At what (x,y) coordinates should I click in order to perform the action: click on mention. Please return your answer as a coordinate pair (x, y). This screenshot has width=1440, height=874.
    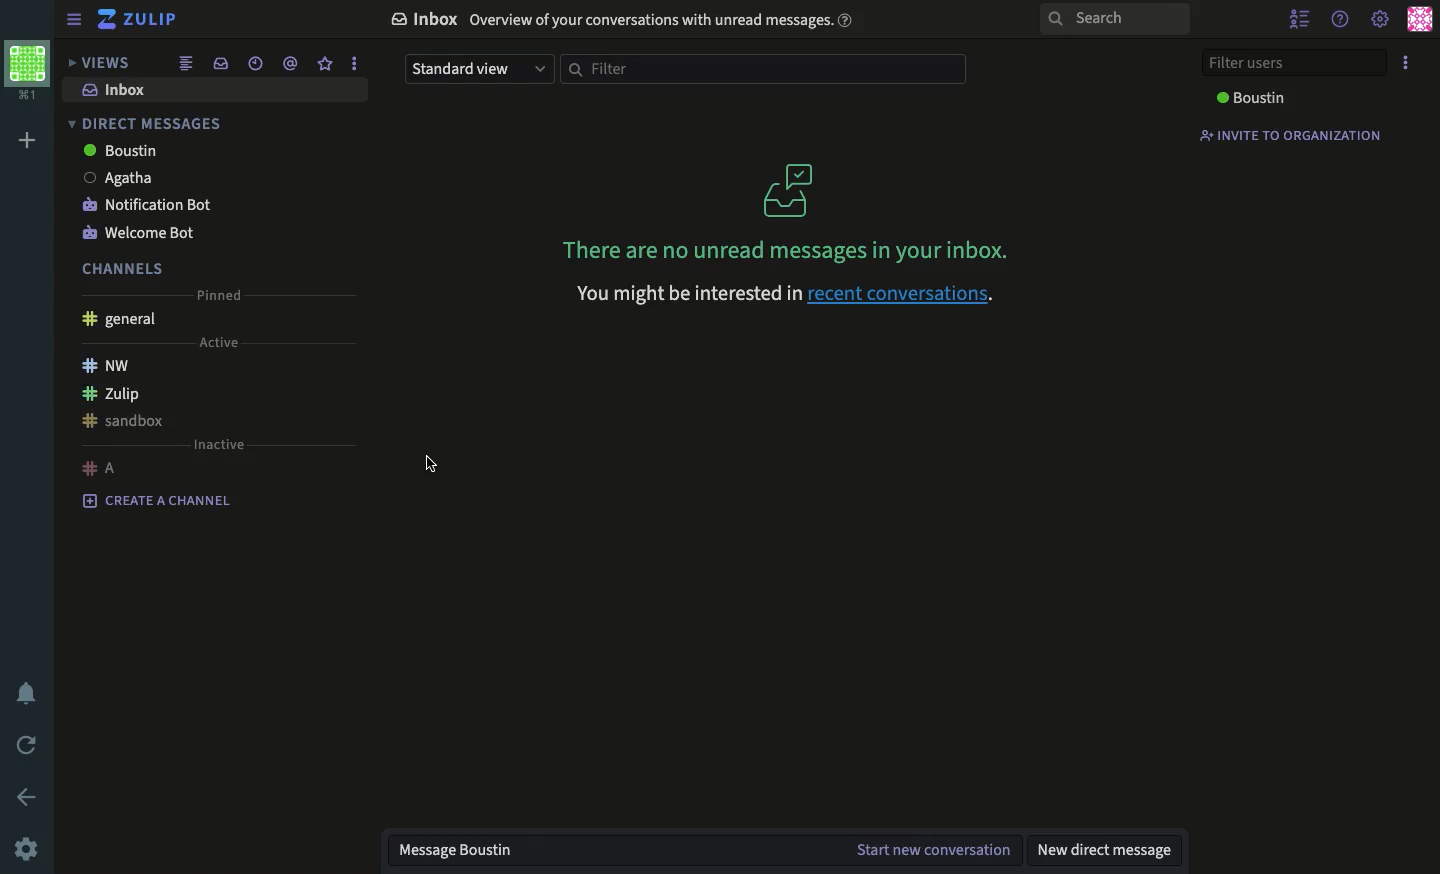
    Looking at the image, I should click on (290, 63).